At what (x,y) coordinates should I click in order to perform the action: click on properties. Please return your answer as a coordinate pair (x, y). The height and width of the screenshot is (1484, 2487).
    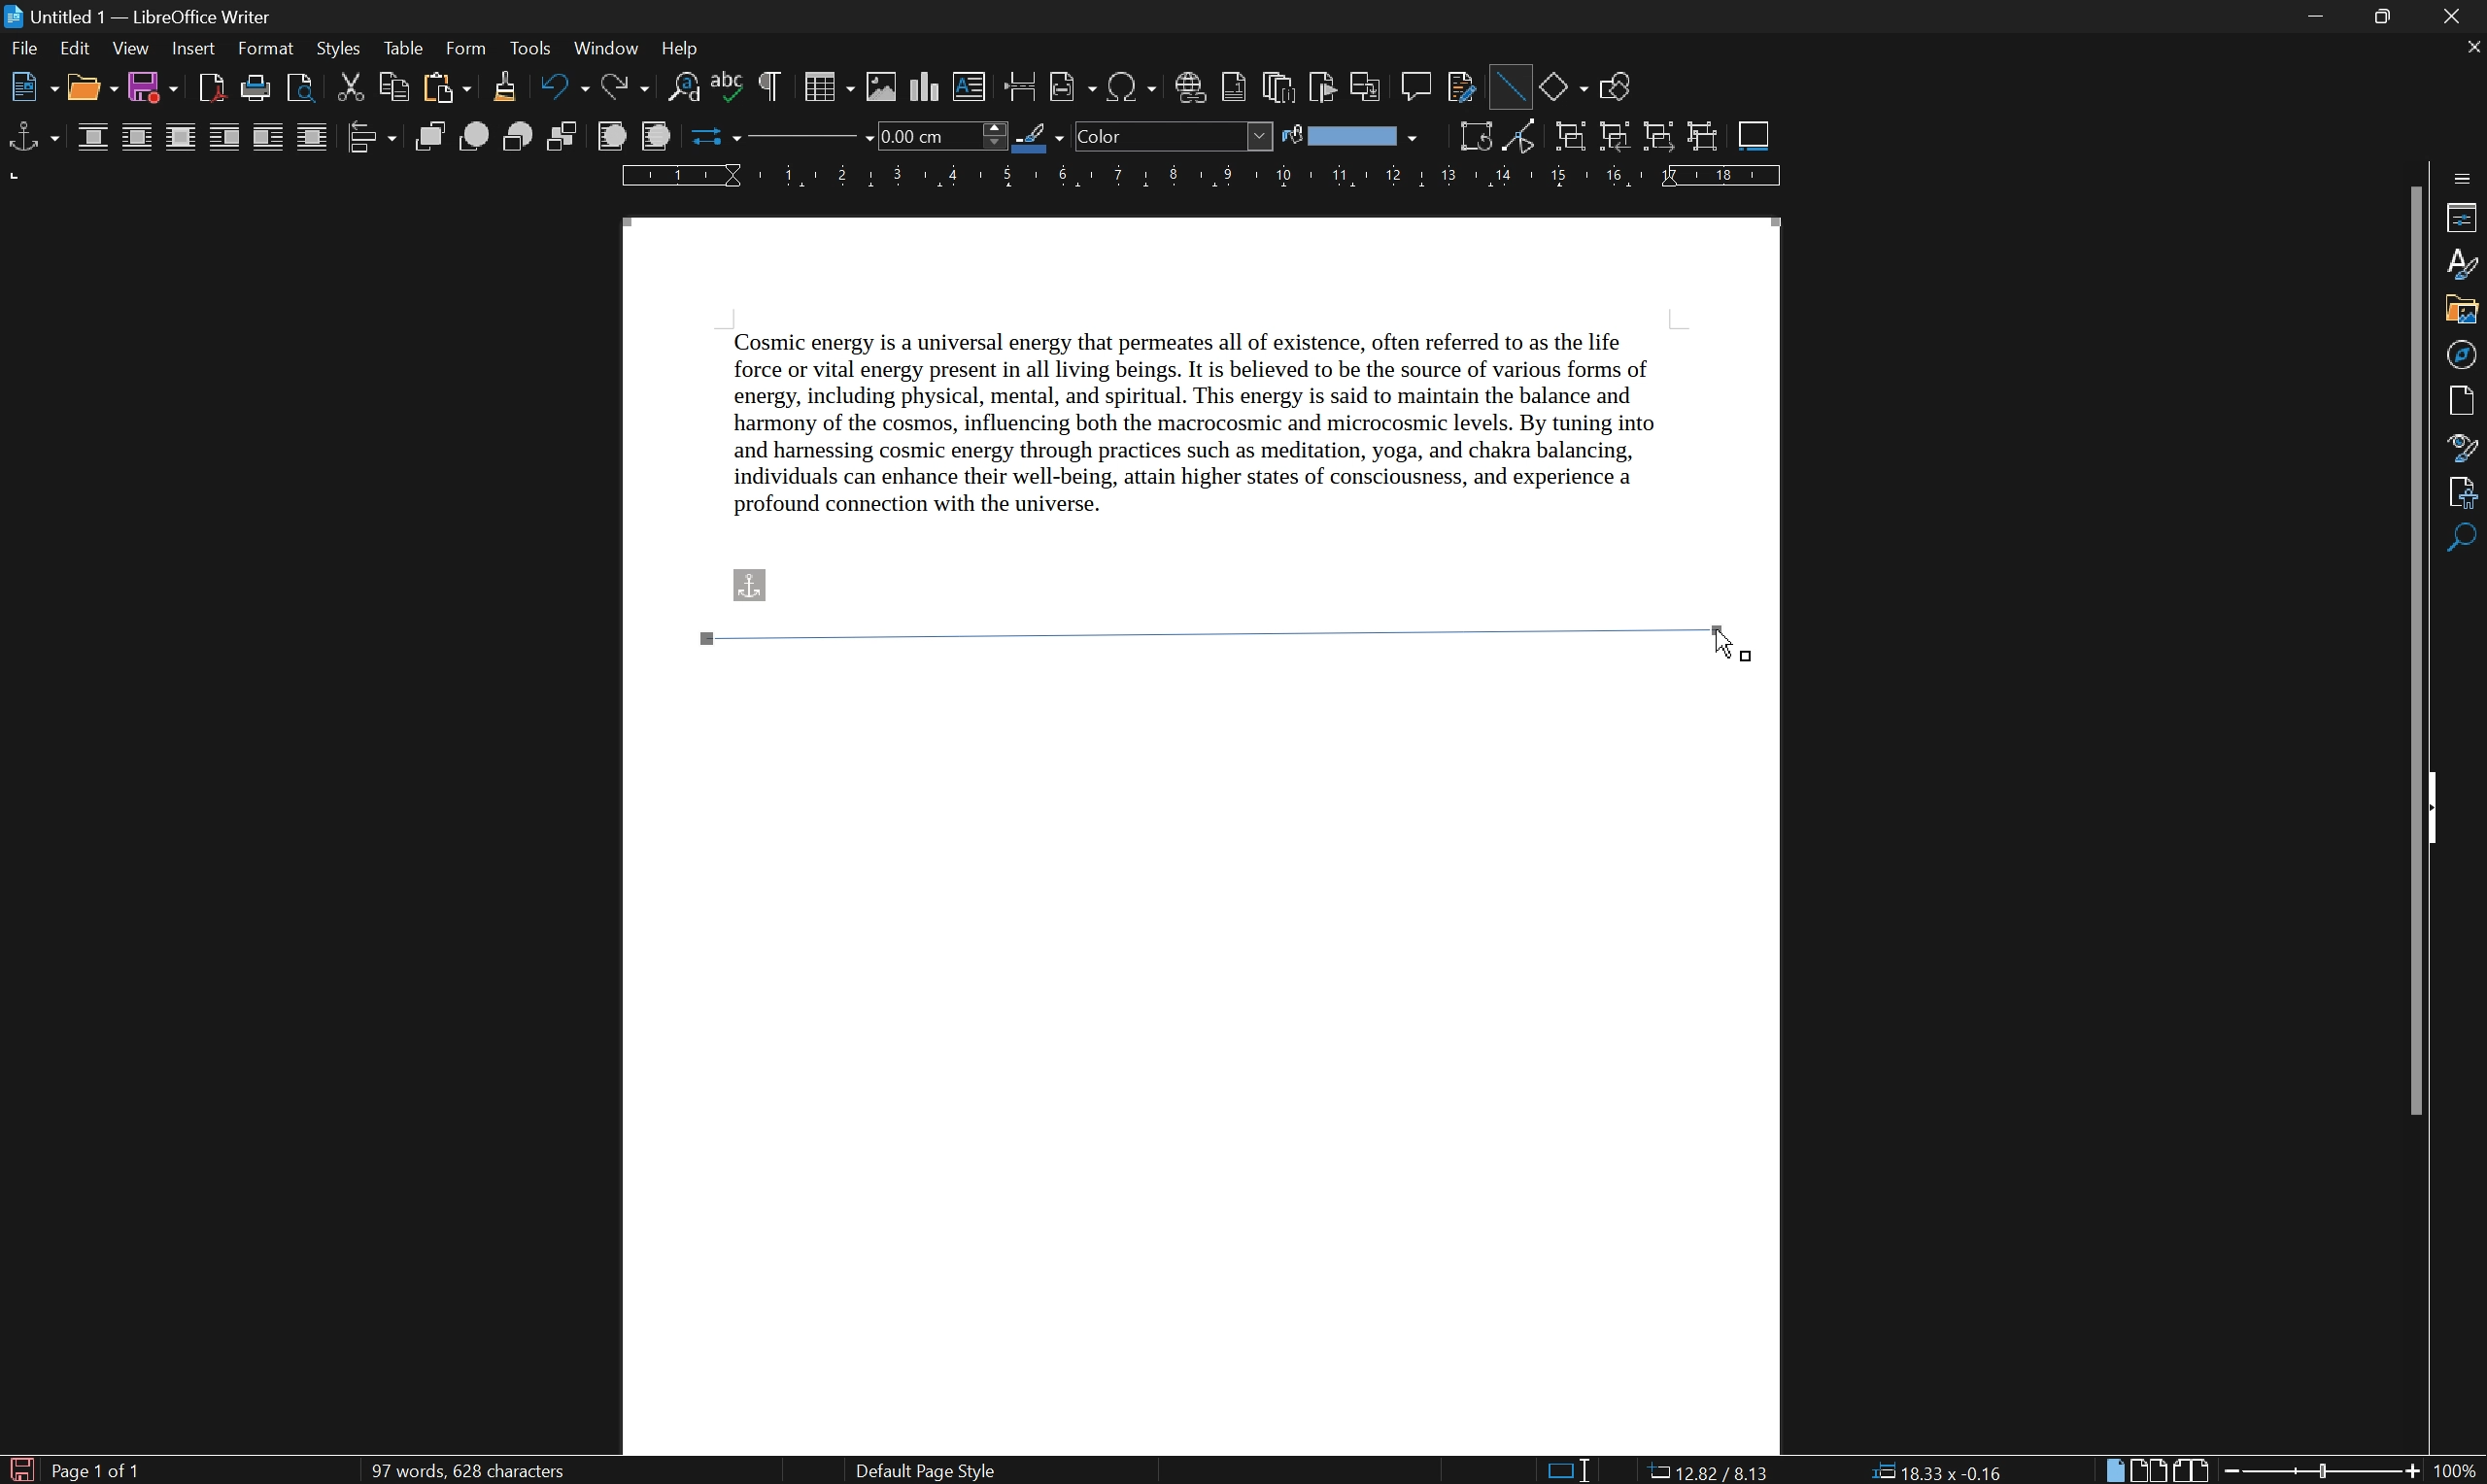
    Looking at the image, I should click on (2462, 217).